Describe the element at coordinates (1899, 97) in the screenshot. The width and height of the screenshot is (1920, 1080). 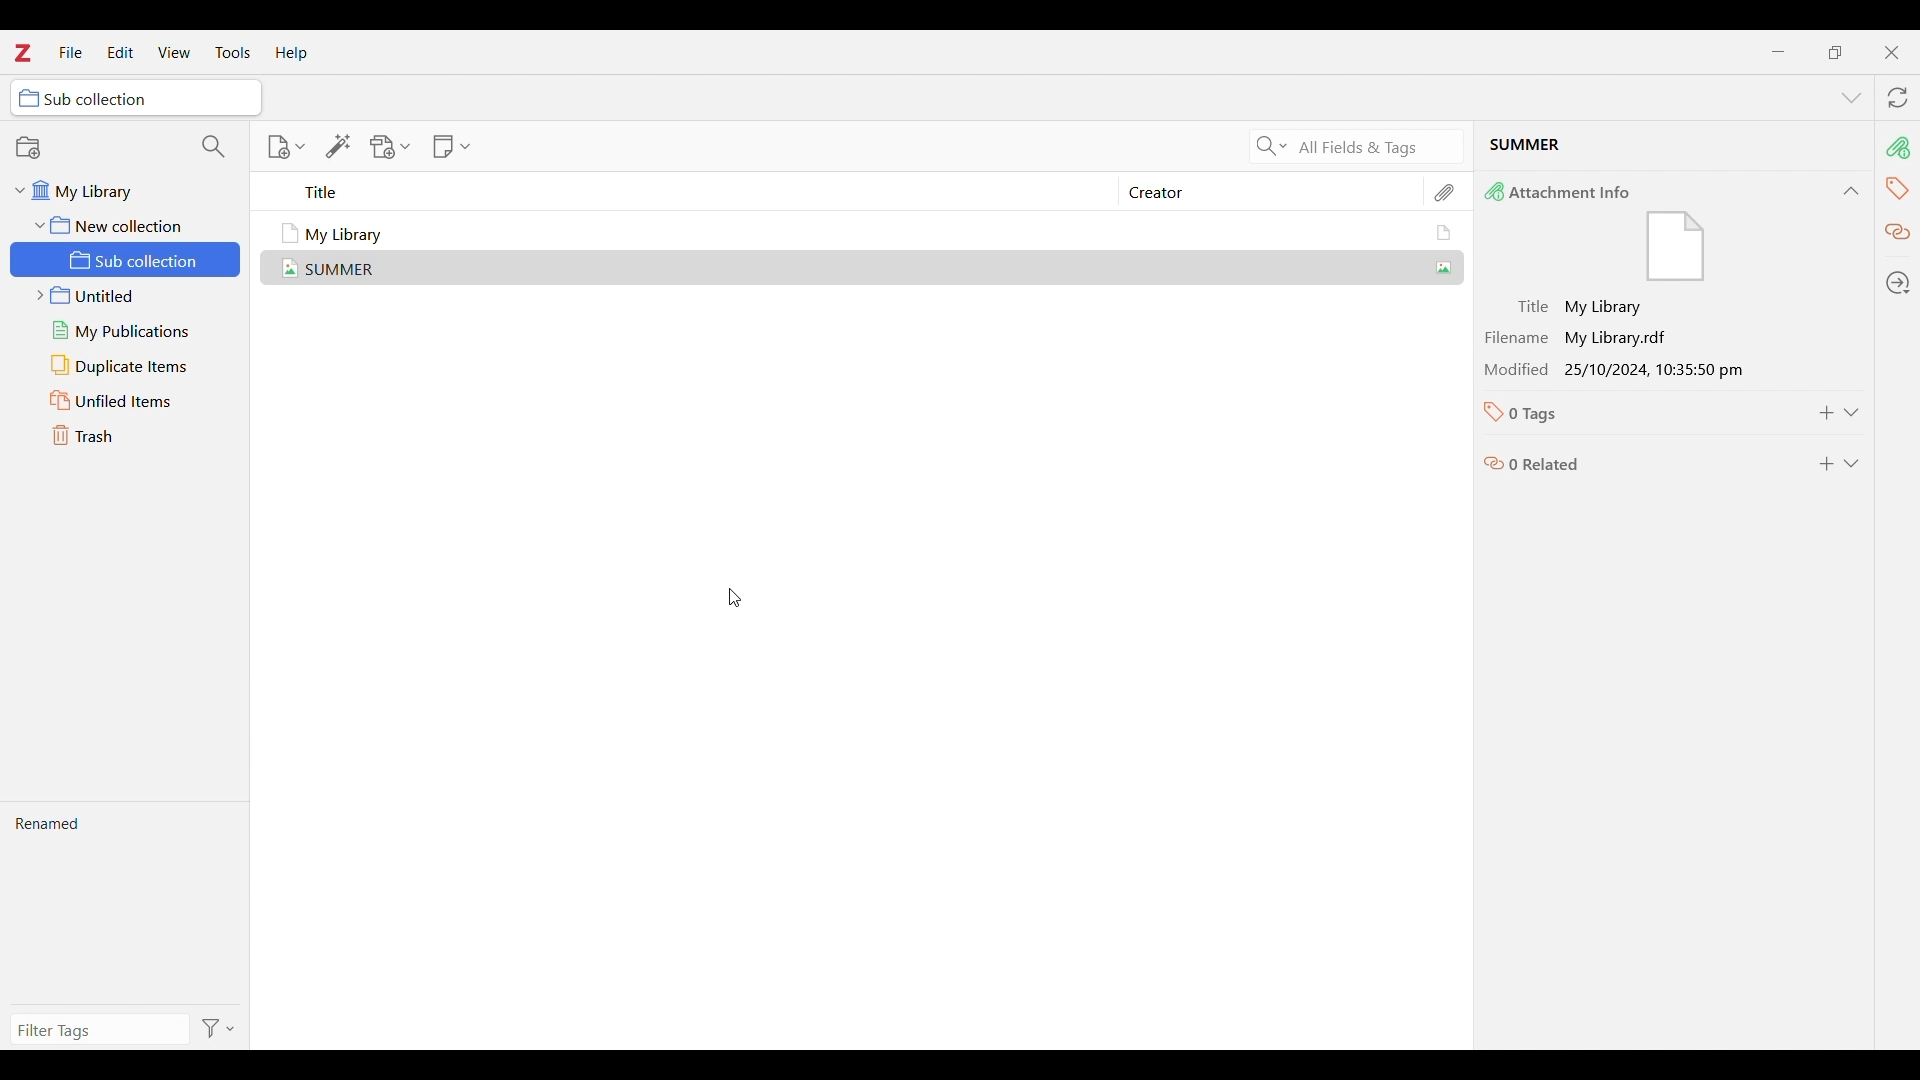
I see `Sync with zotero.org` at that location.